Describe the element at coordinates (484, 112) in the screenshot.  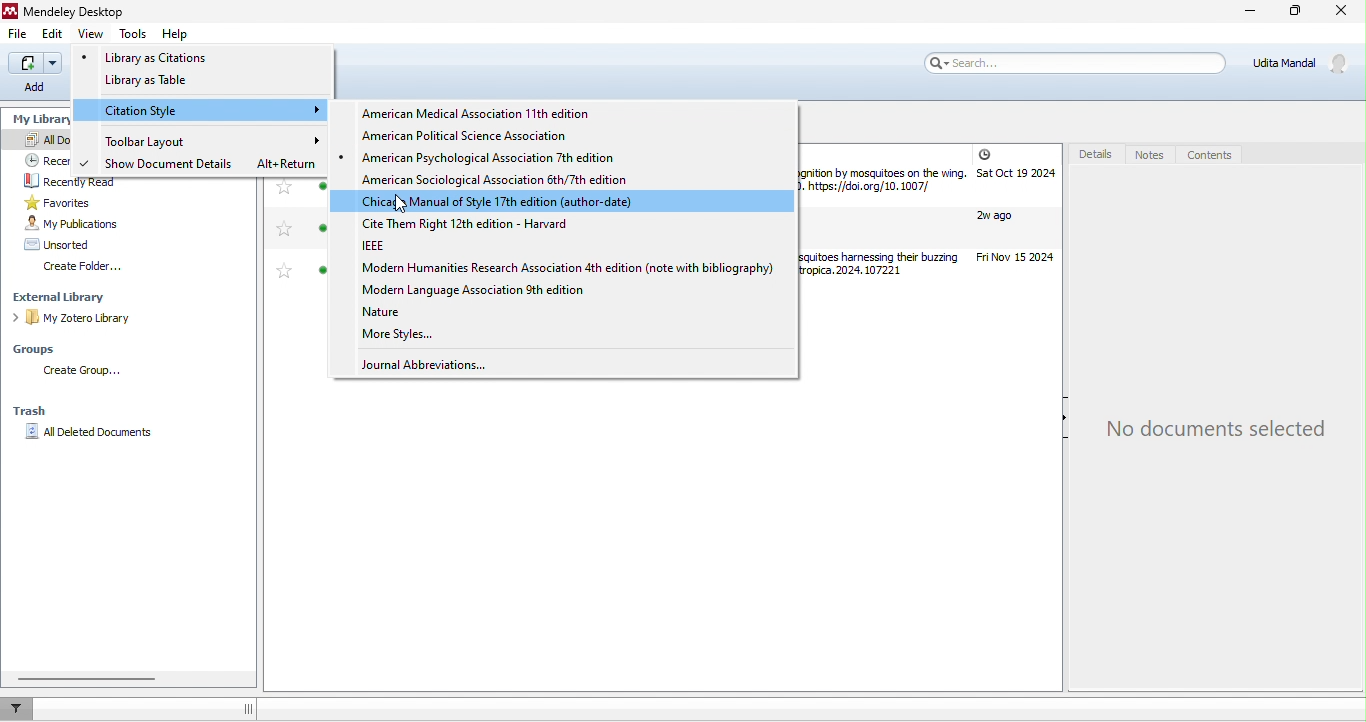
I see `american medical association 11th edition` at that location.